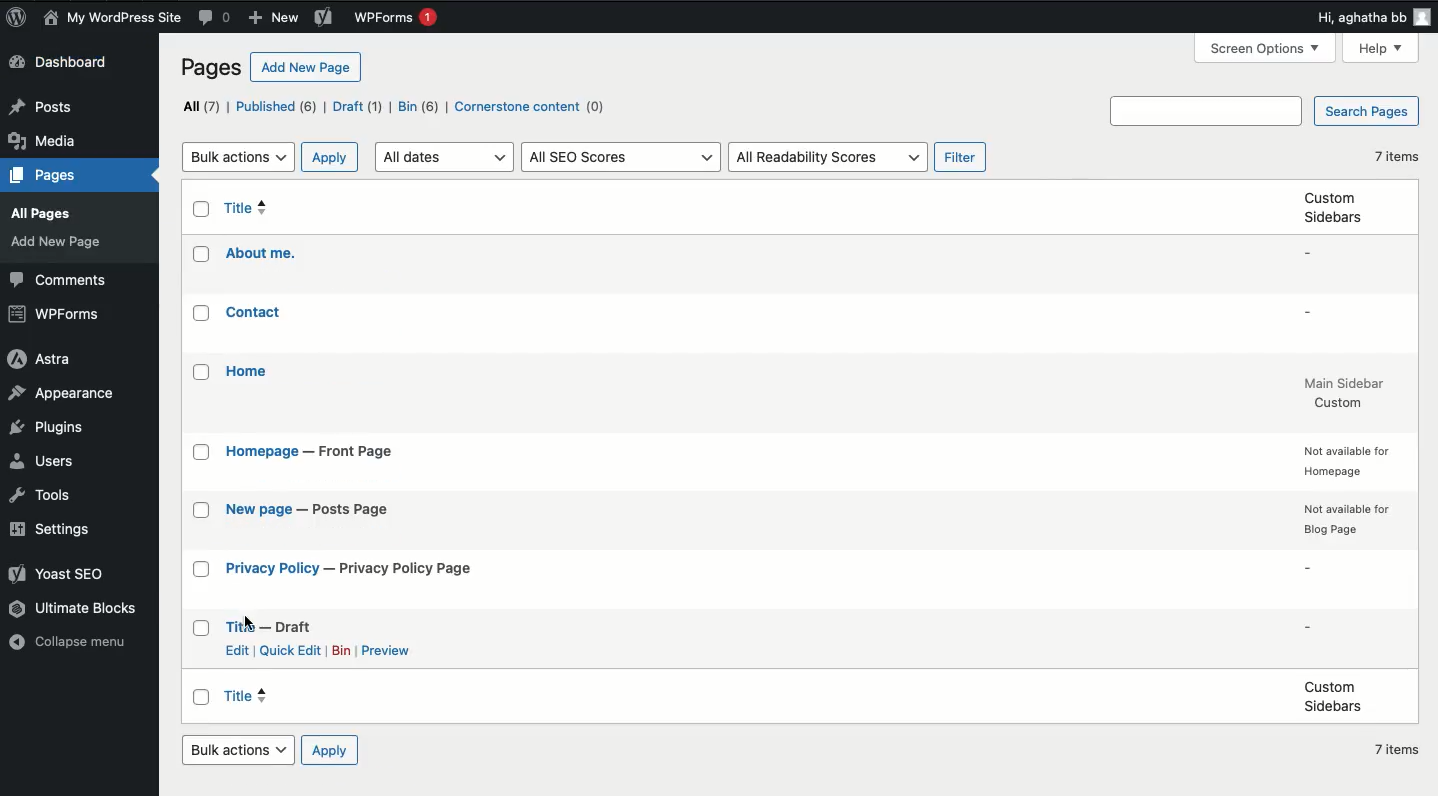 This screenshot has width=1438, height=796. What do you see at coordinates (537, 107) in the screenshot?
I see `Cornerstone content` at bounding box center [537, 107].